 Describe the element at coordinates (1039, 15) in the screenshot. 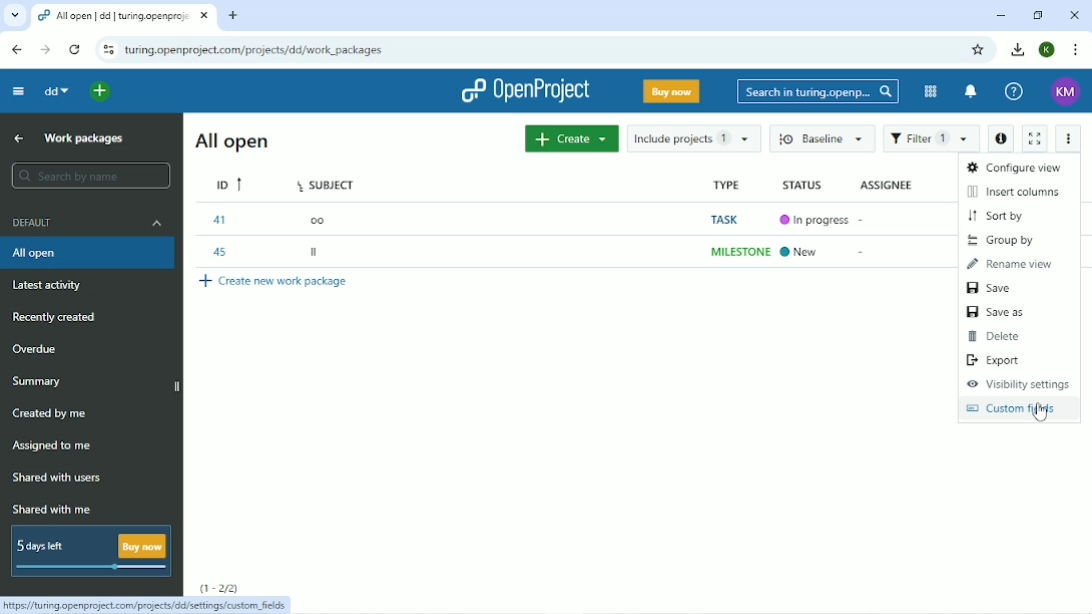

I see `Restore down` at that location.